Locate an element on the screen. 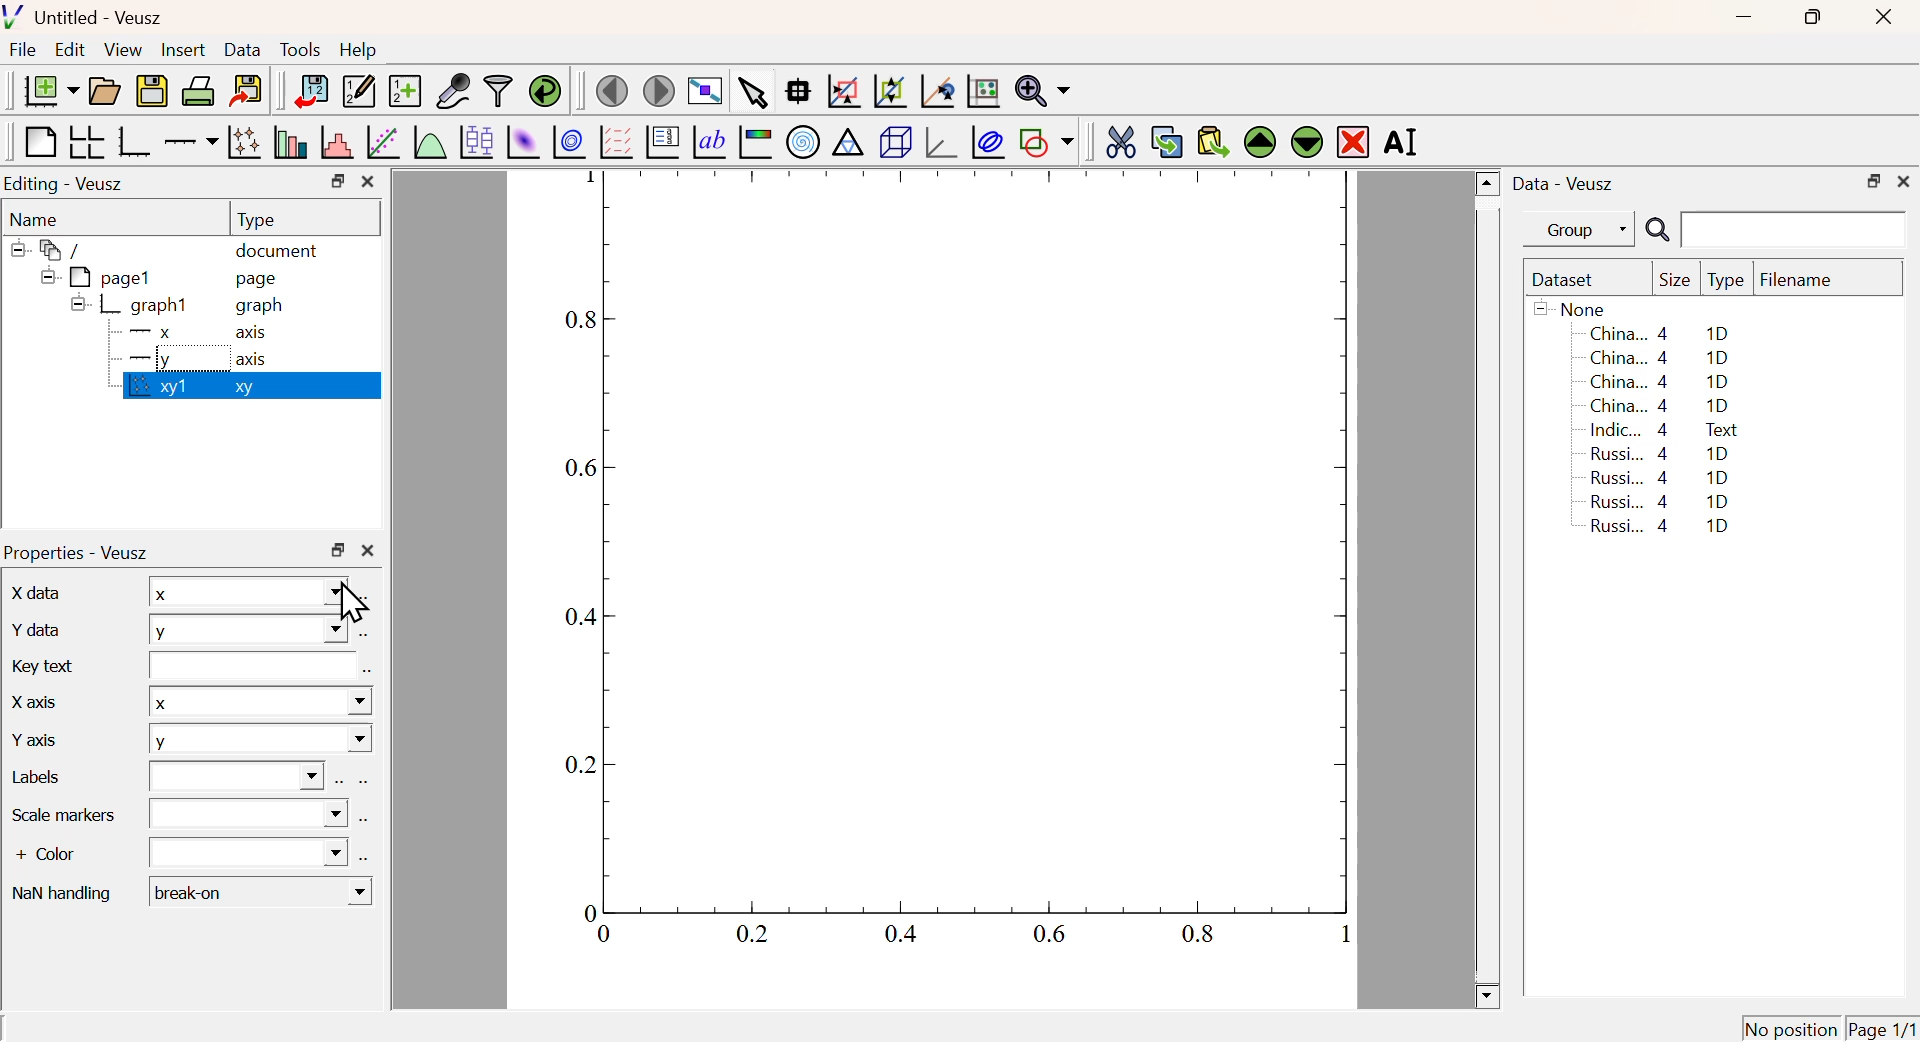 Image resolution: width=1920 pixels, height=1042 pixels. File is located at coordinates (23, 50).